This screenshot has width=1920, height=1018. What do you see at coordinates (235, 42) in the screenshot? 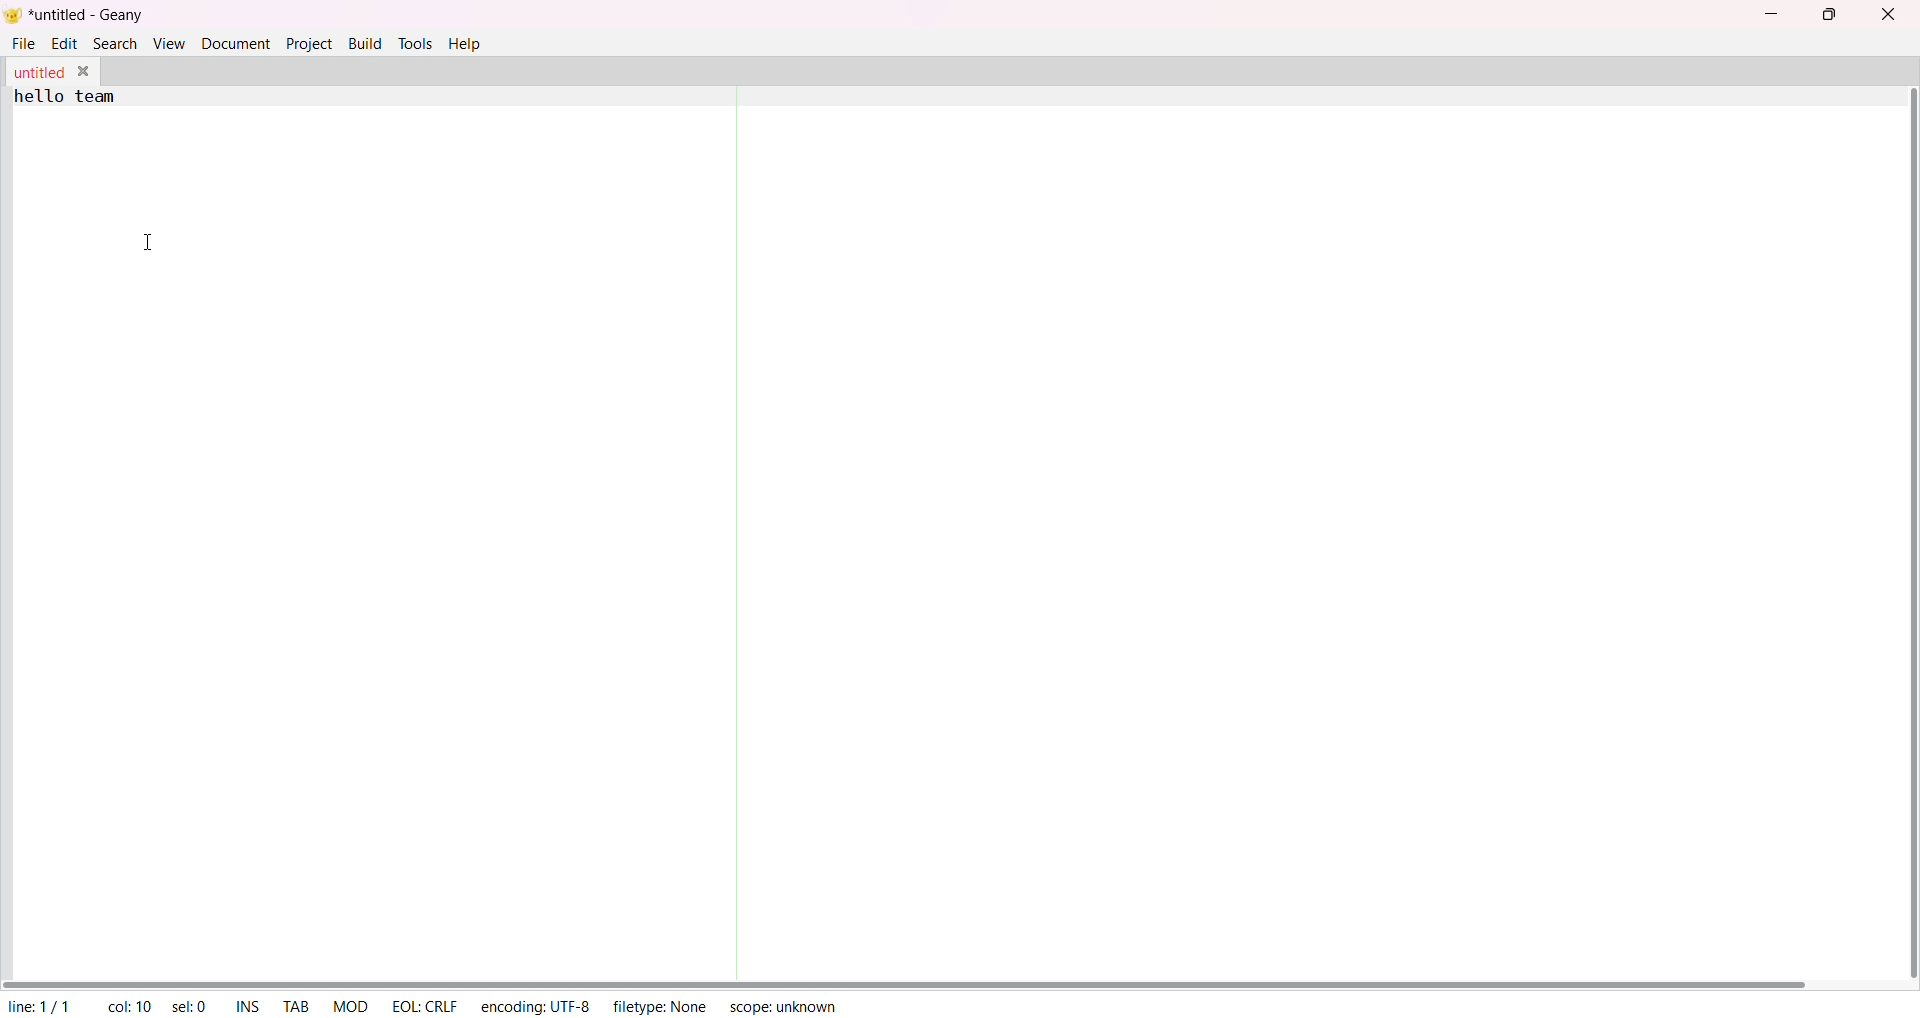
I see `document` at bounding box center [235, 42].